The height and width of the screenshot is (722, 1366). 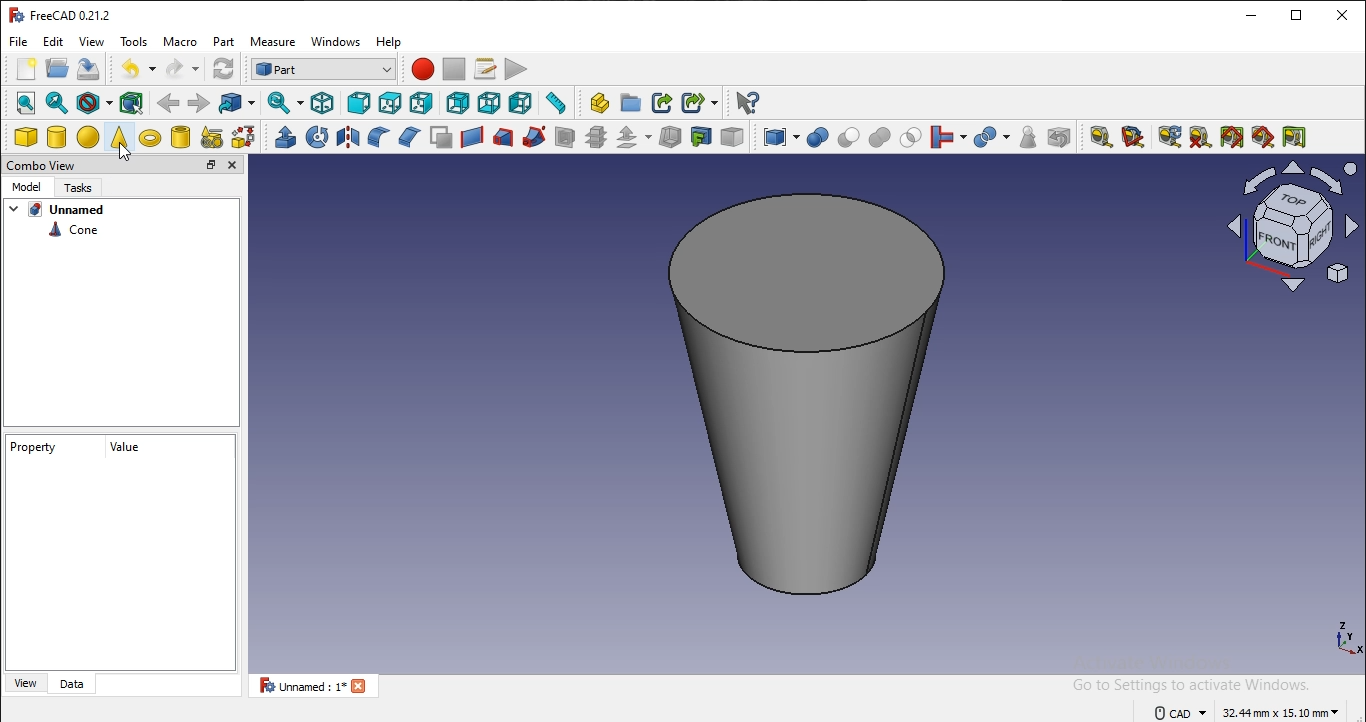 I want to click on whats this, so click(x=748, y=103).